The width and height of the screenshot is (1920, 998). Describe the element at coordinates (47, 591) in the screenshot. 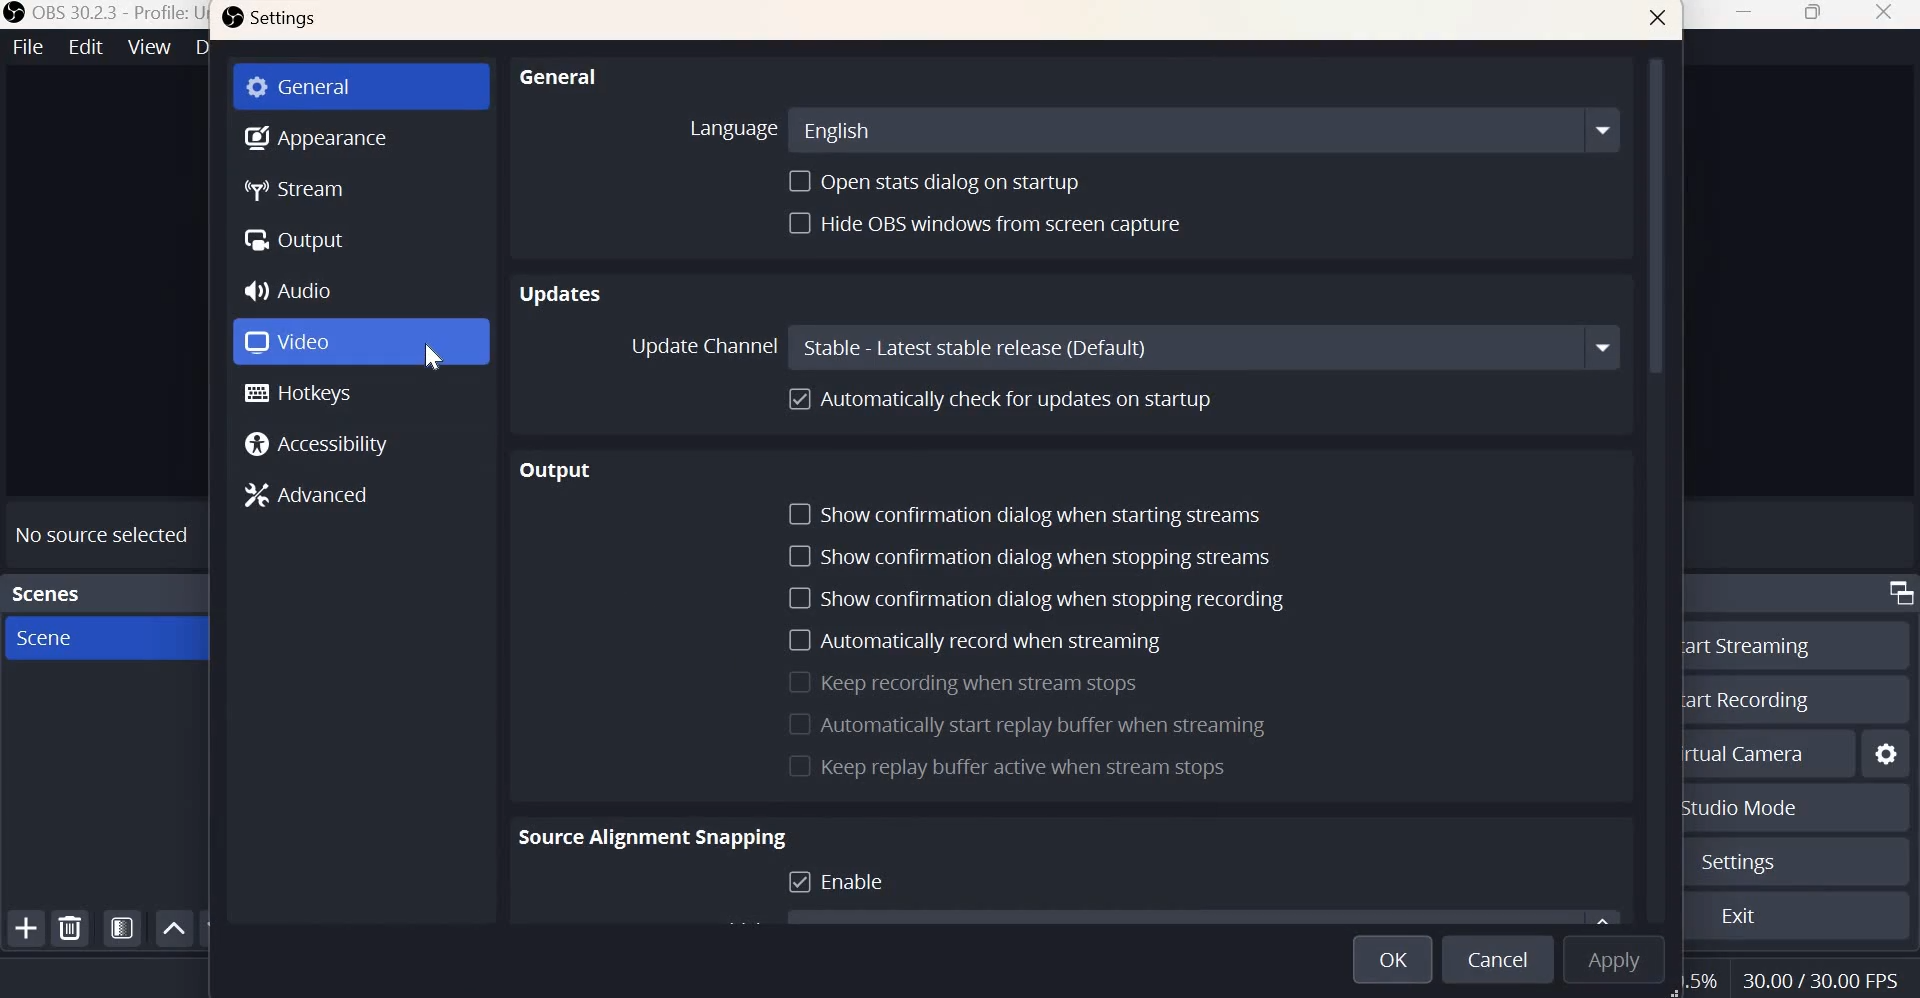

I see `Scenes` at that location.